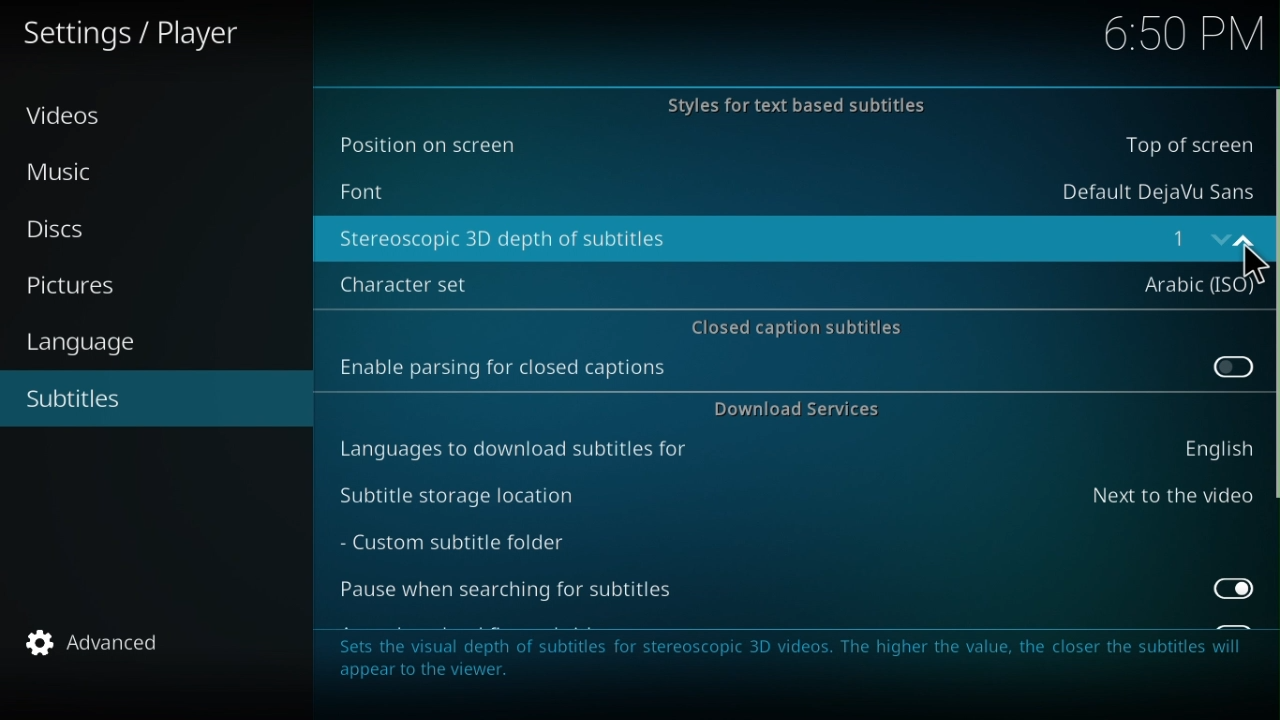  Describe the element at coordinates (1247, 269) in the screenshot. I see `Cursor` at that location.